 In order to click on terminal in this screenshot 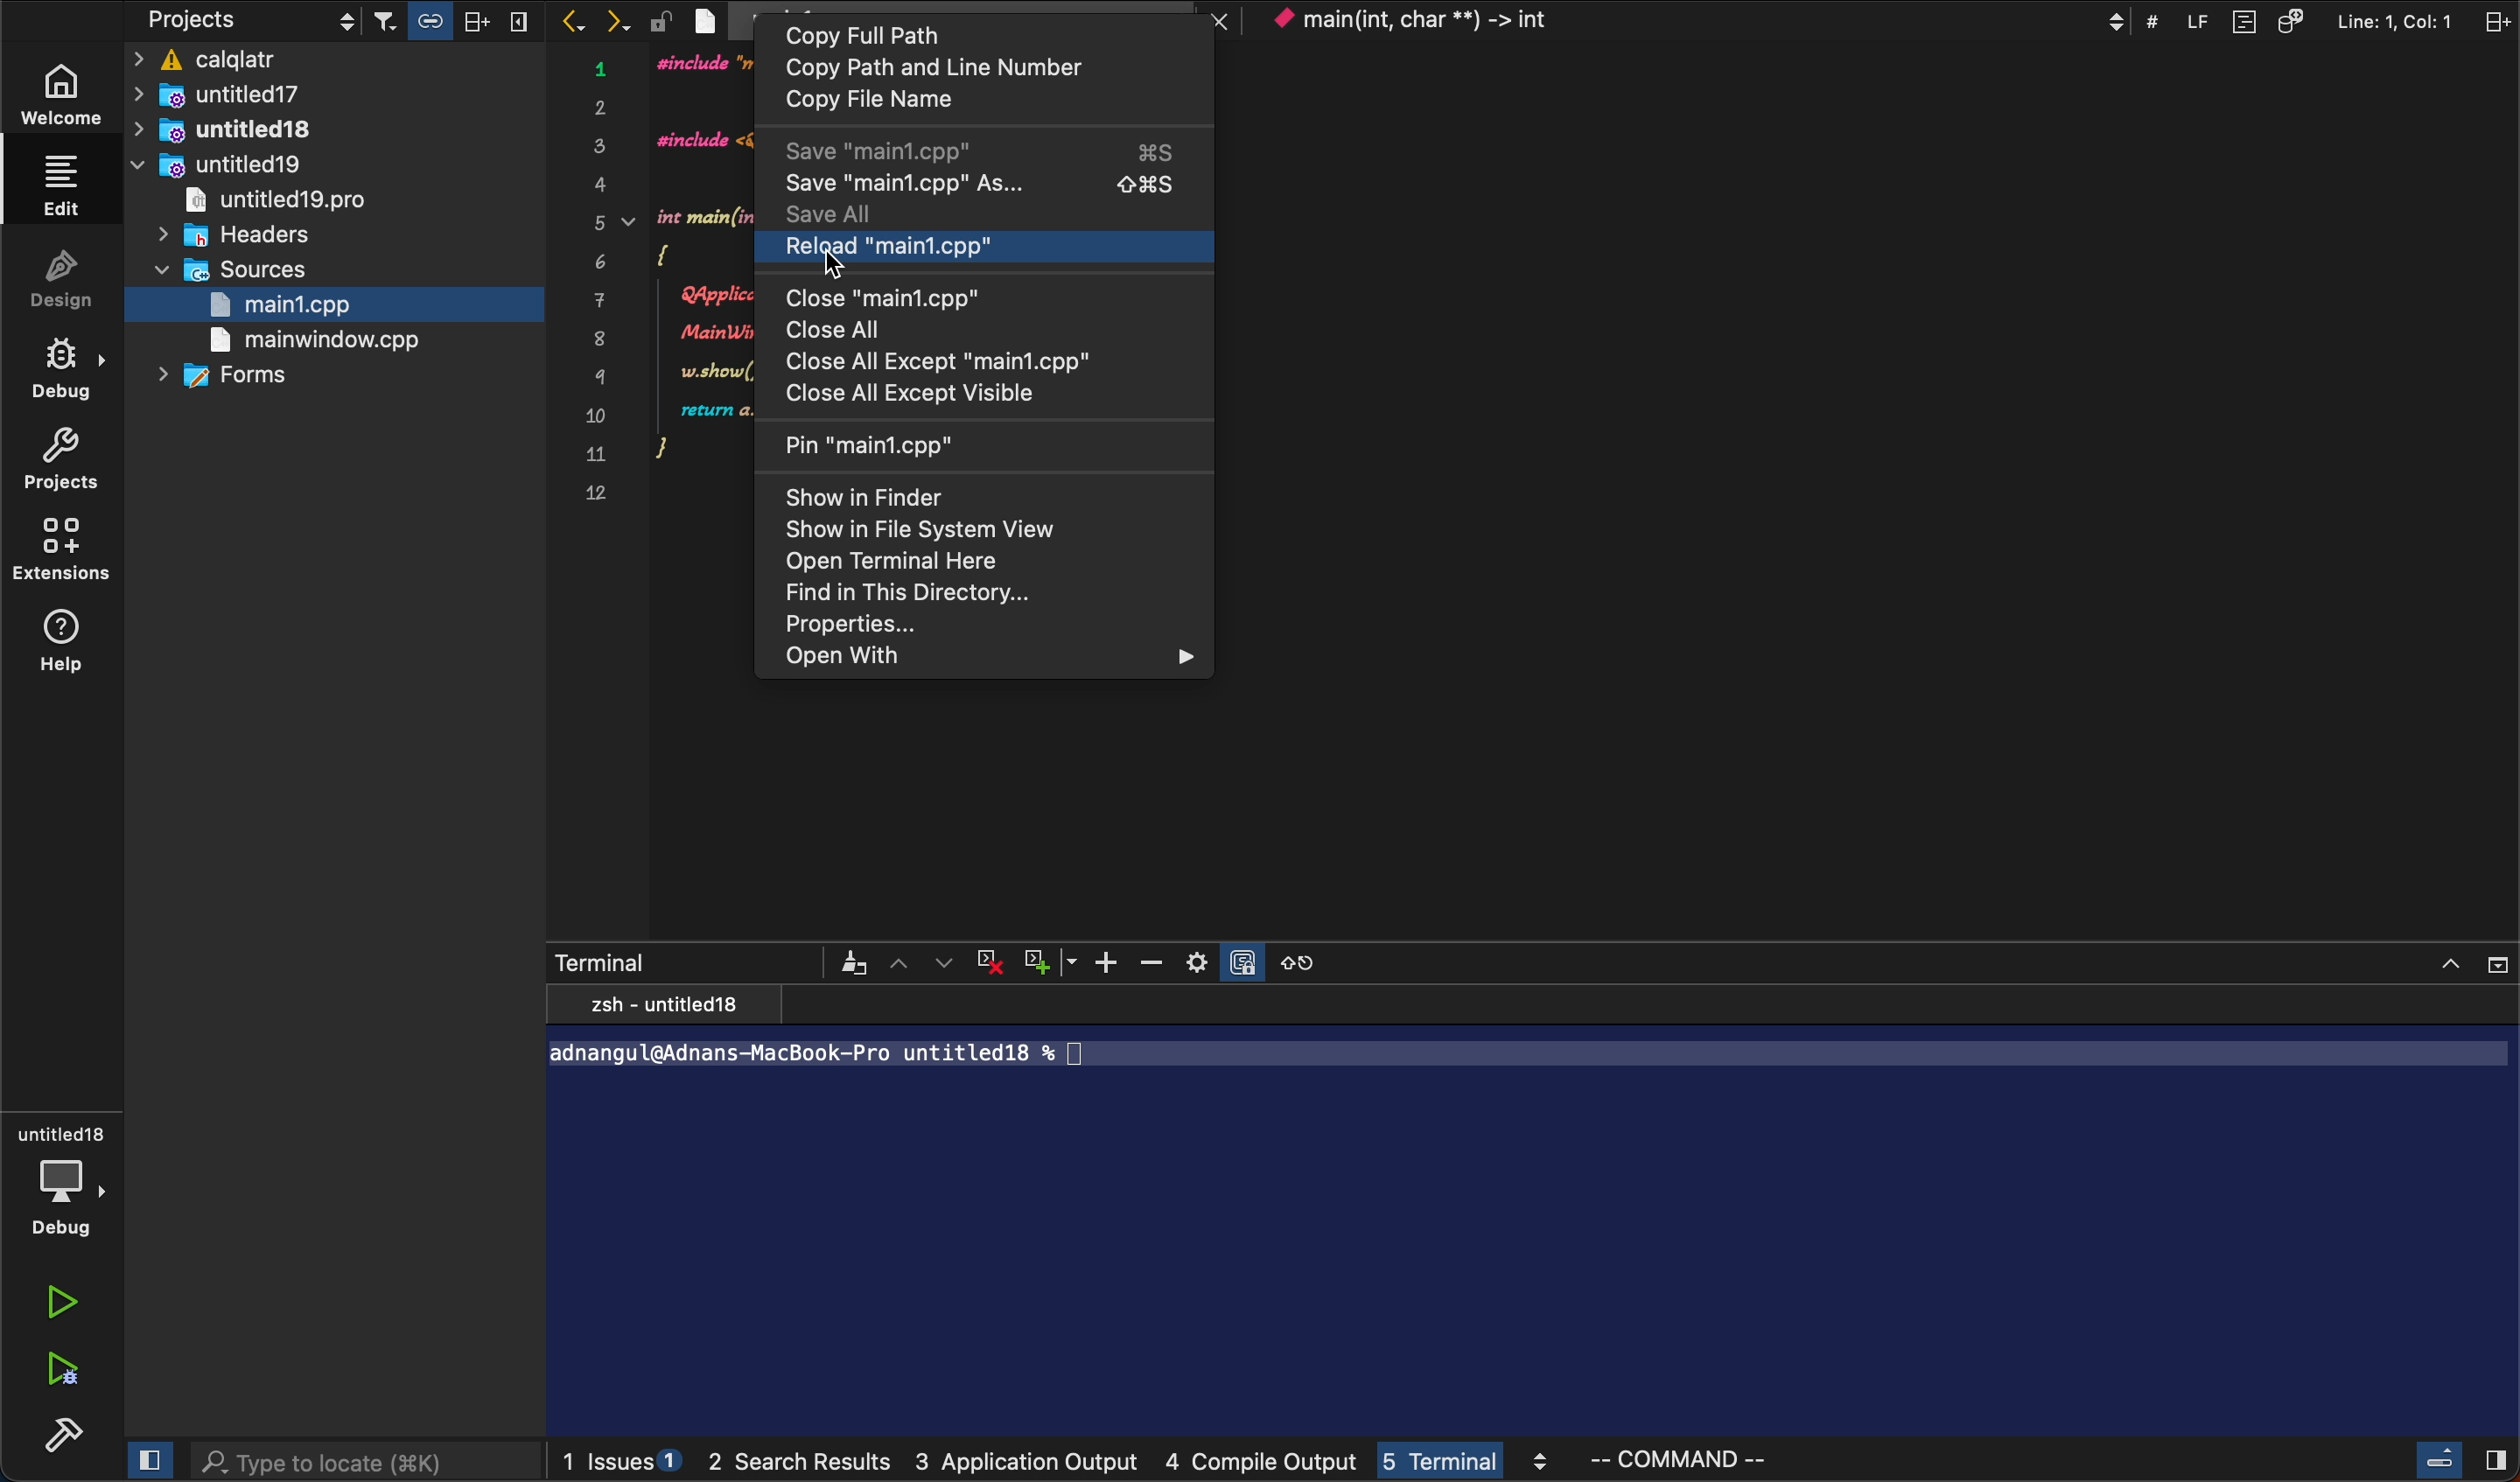, I will do `click(686, 961)`.